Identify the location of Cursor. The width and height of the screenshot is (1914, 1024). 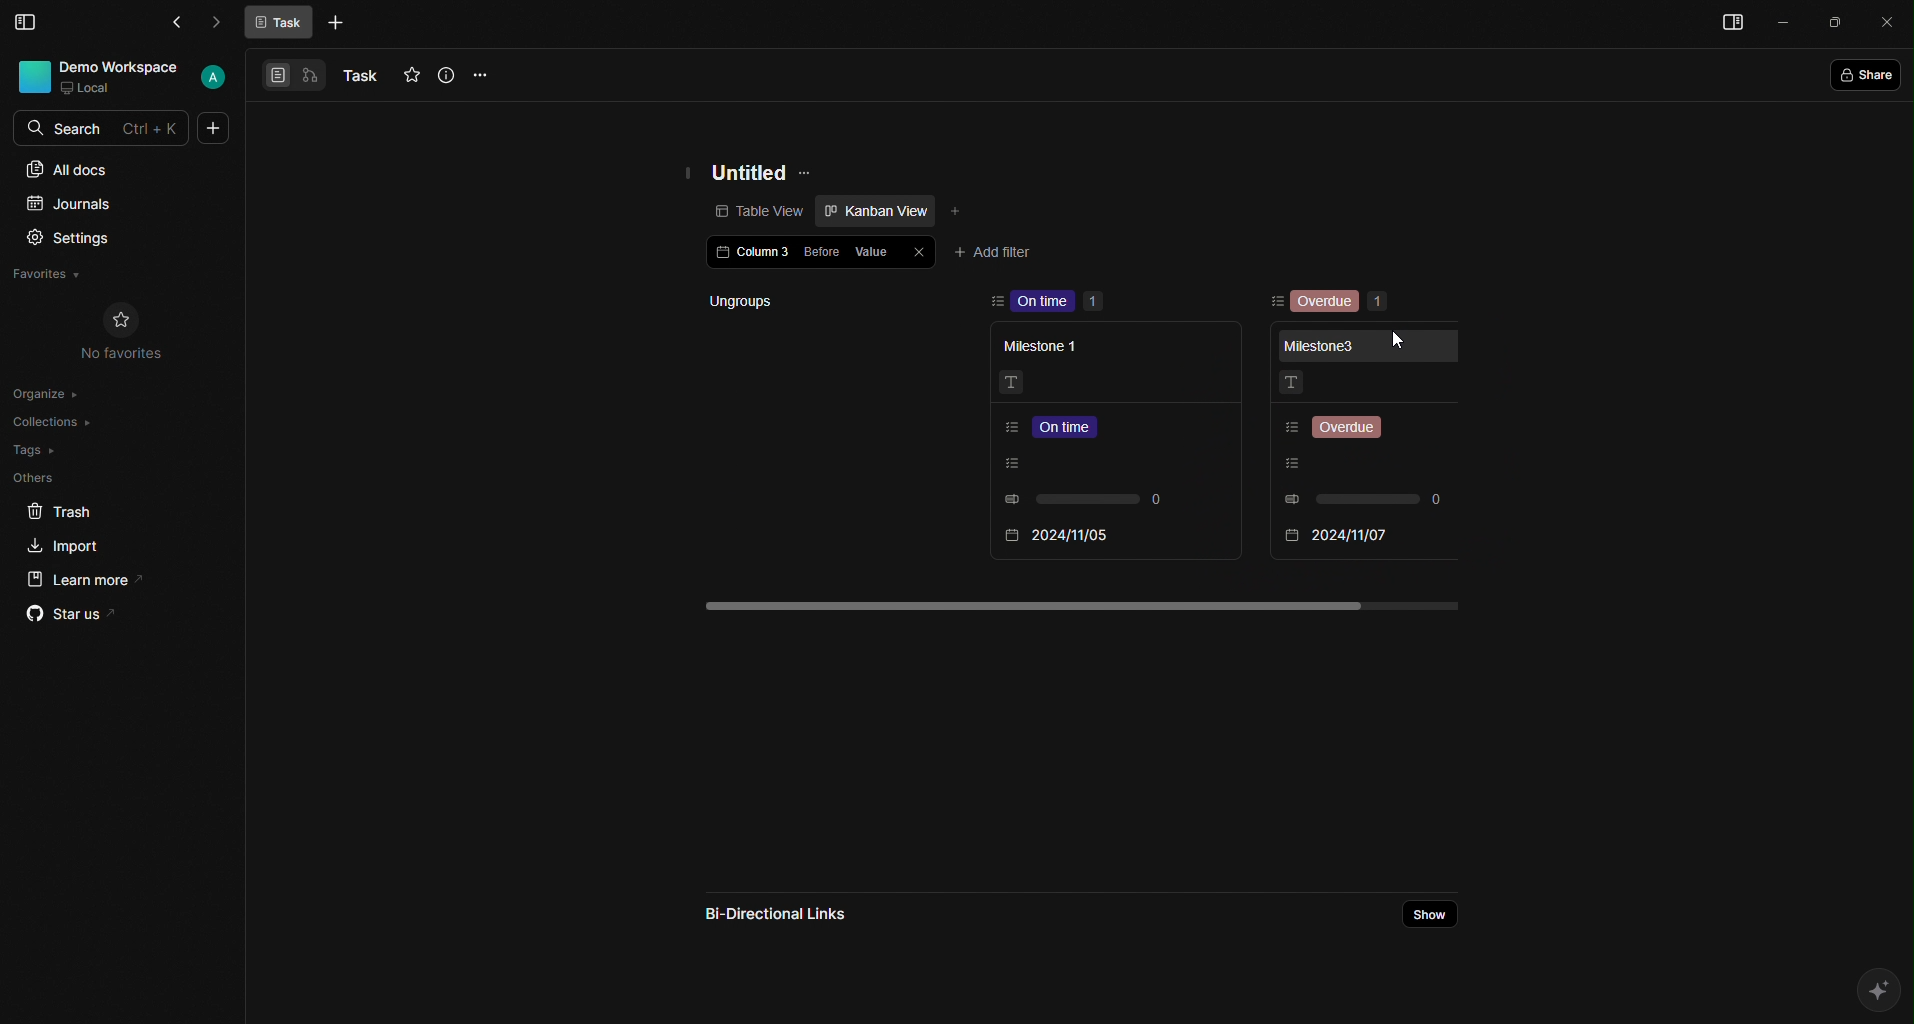
(1401, 341).